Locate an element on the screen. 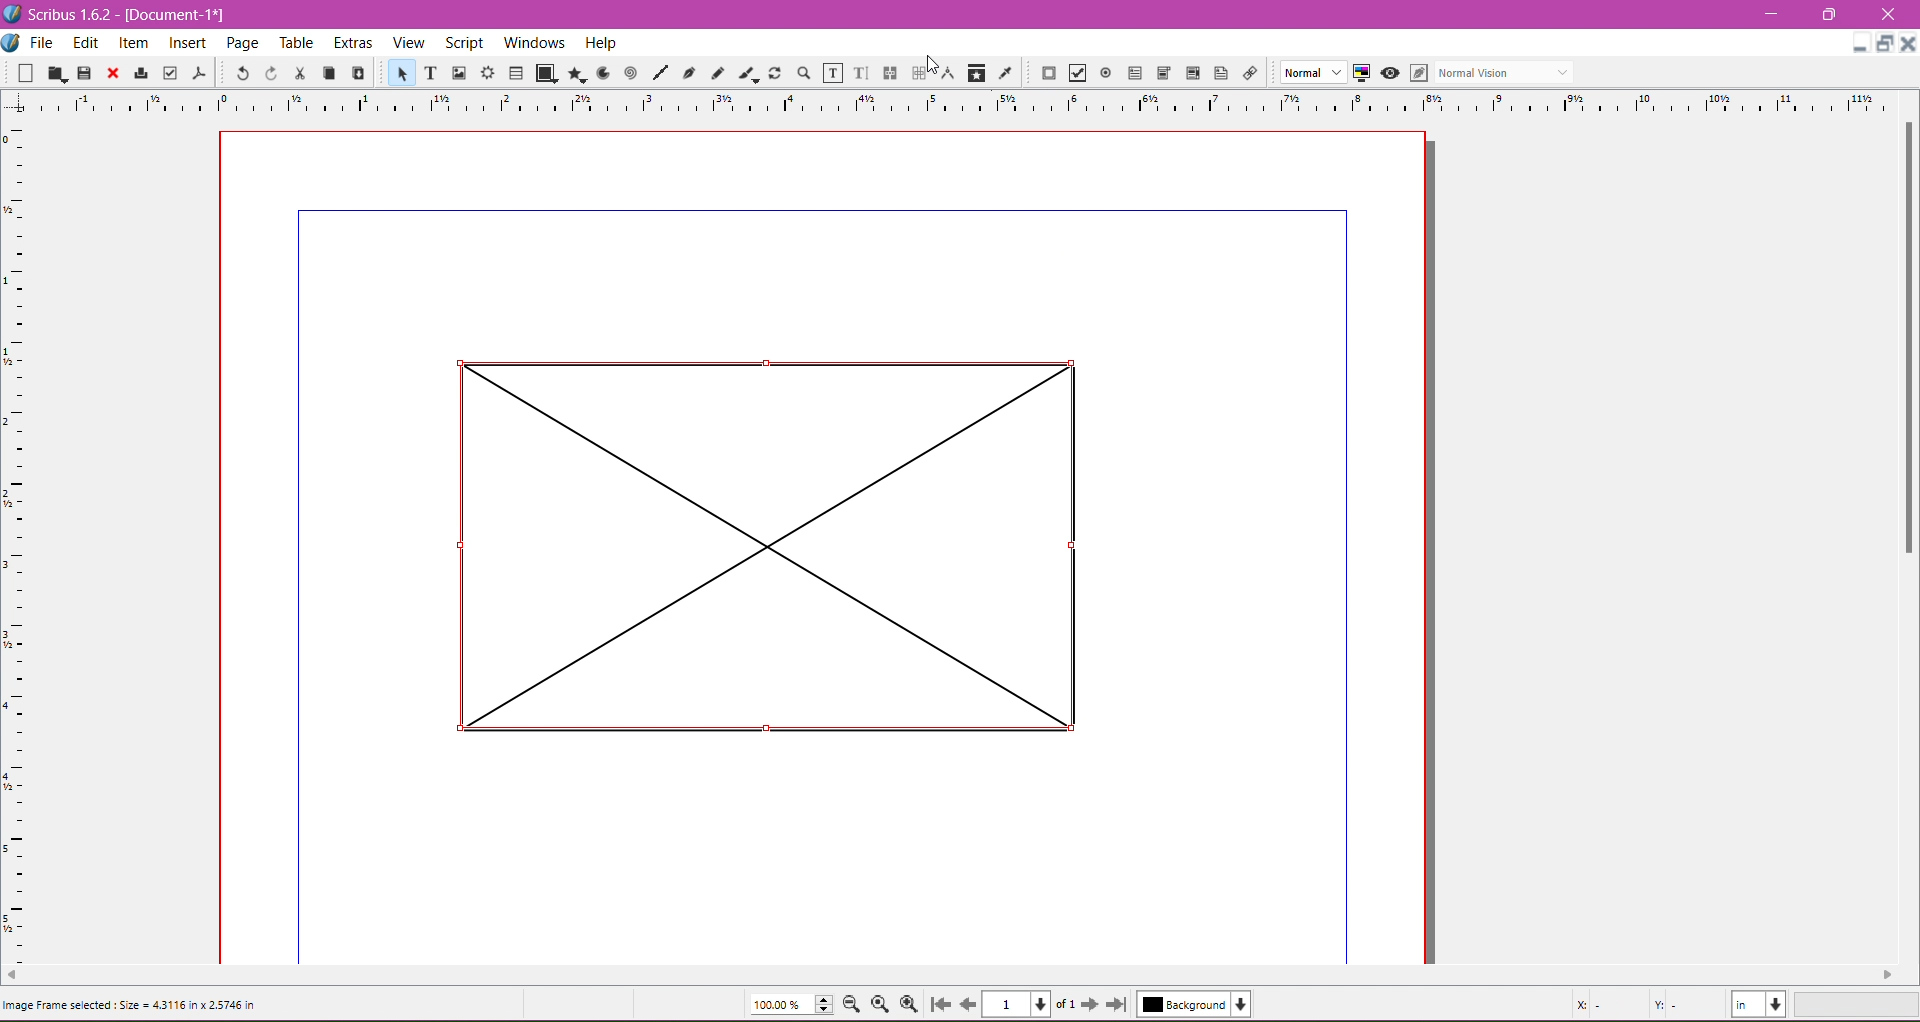 The image size is (1920, 1022). Text Frame is located at coordinates (430, 75).